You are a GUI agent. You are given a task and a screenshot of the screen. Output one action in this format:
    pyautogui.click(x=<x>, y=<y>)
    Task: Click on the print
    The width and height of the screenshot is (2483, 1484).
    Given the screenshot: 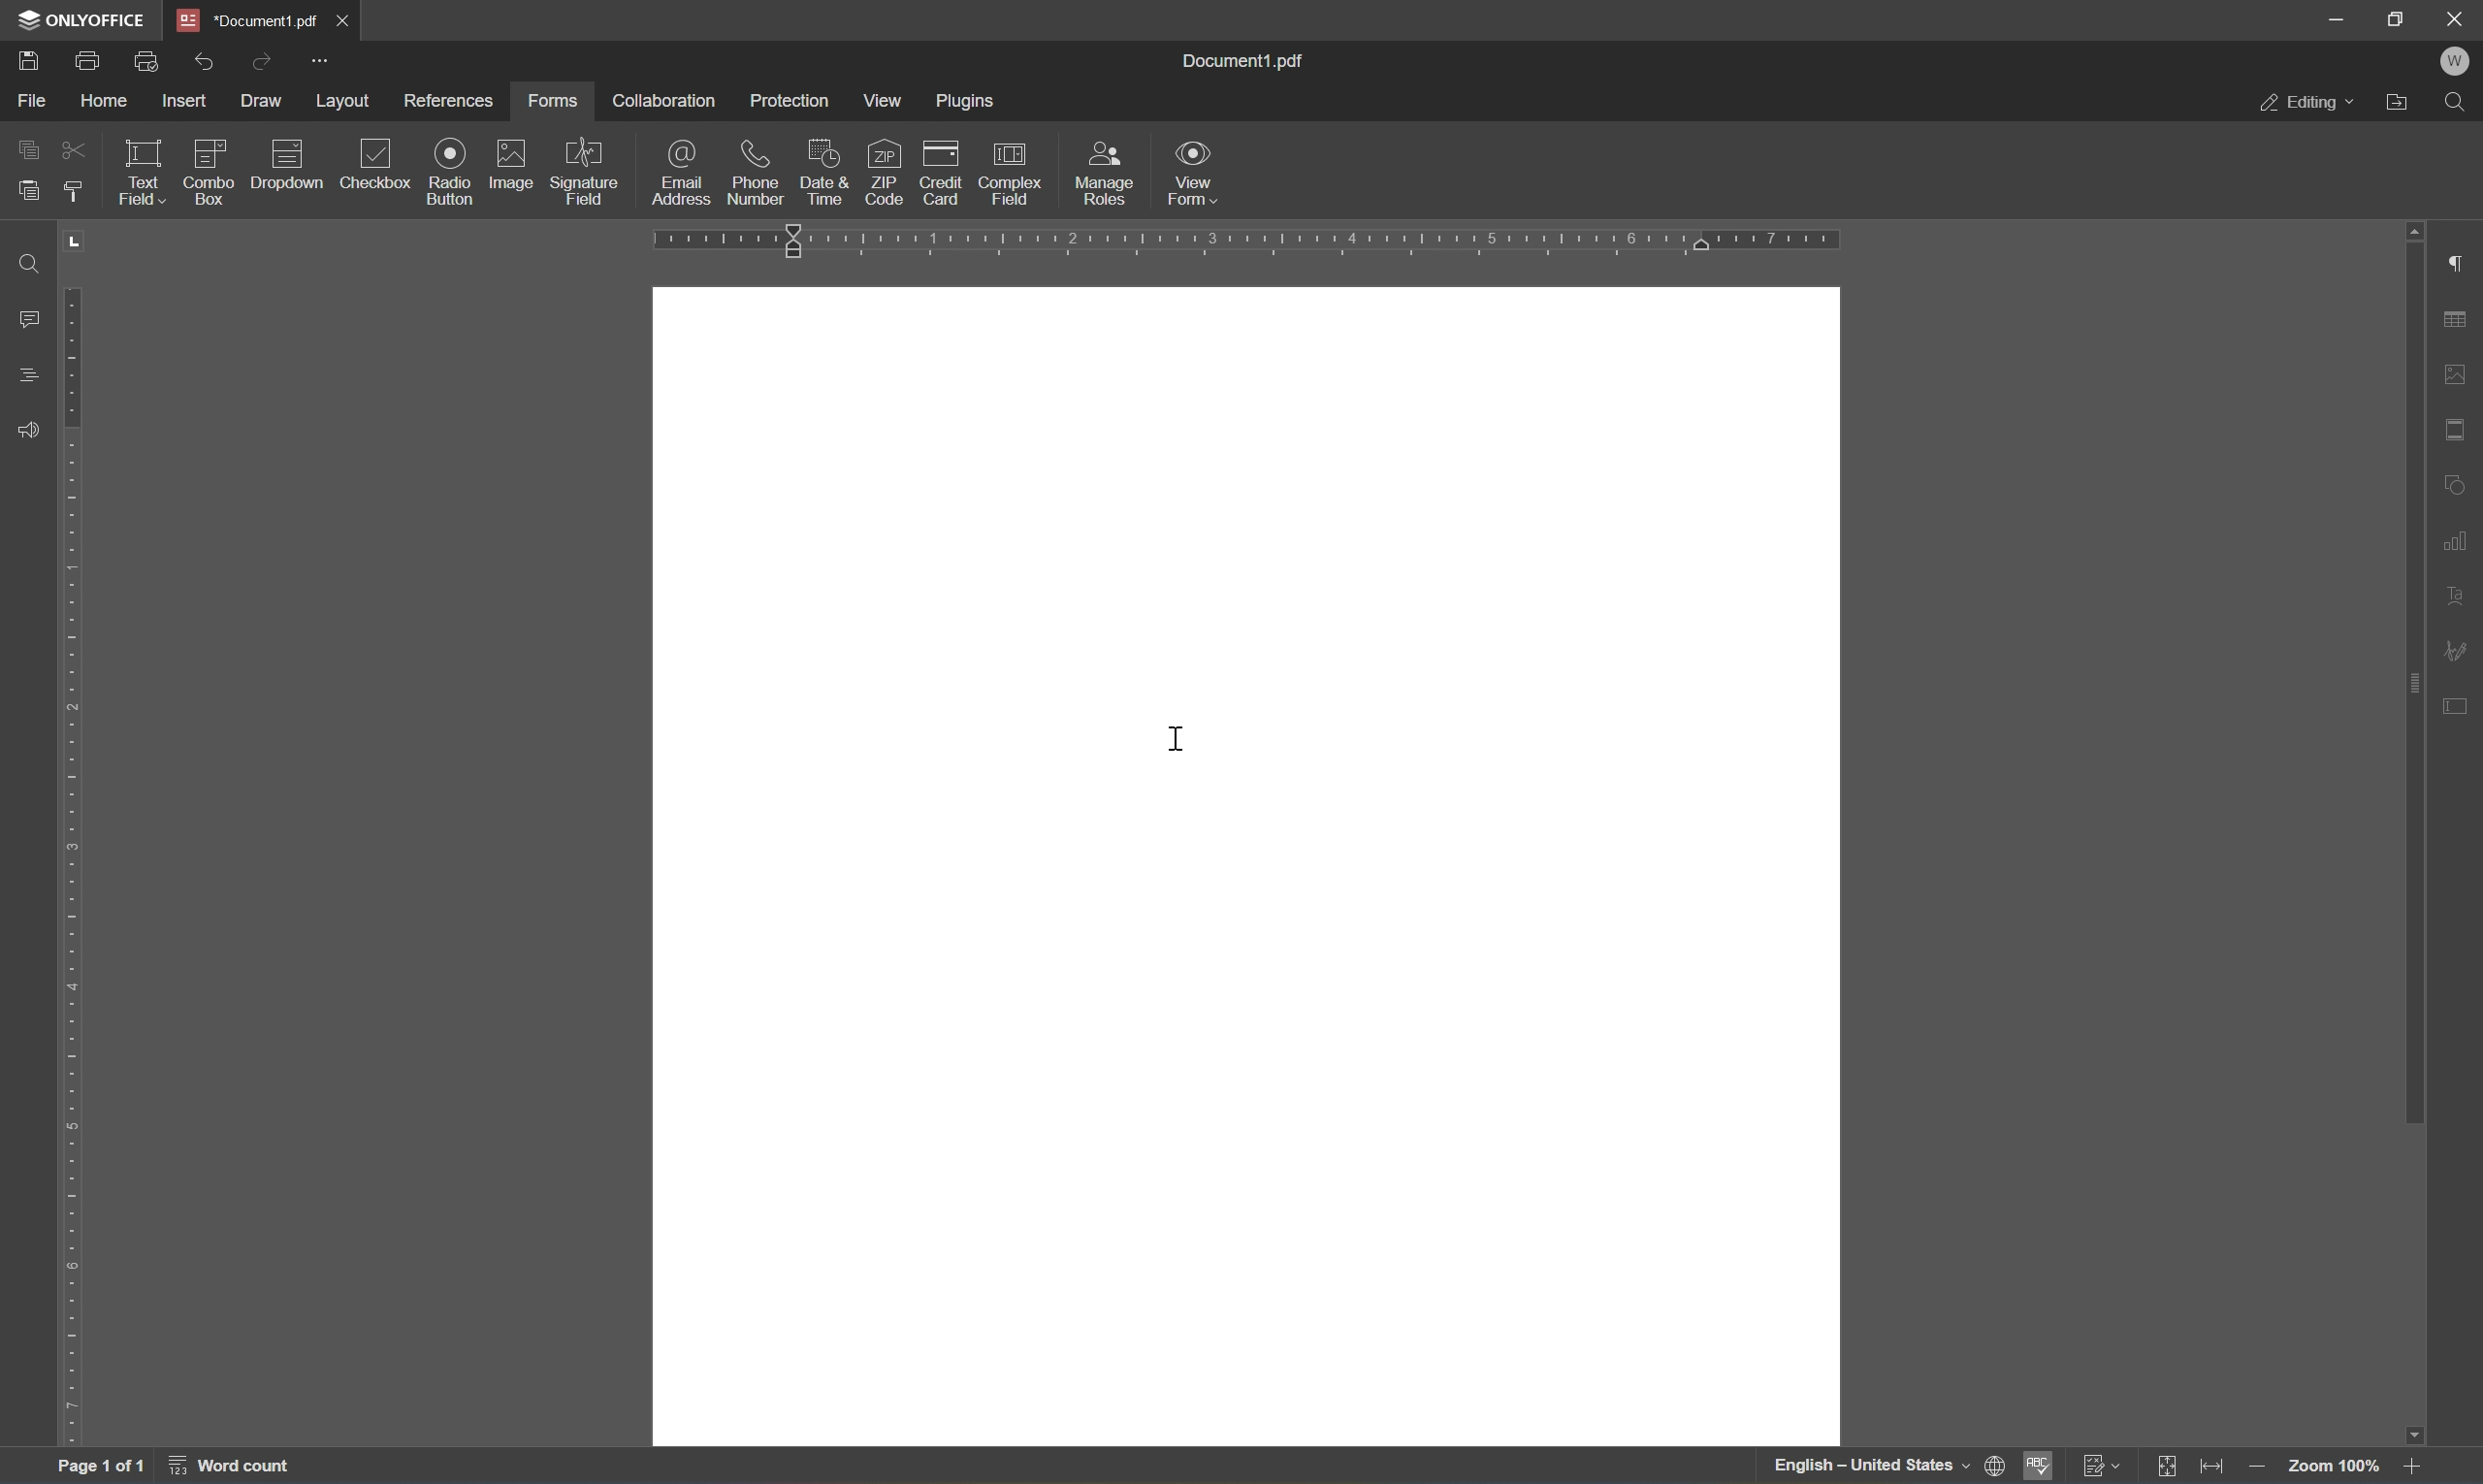 What is the action you would take?
    pyautogui.click(x=86, y=63)
    